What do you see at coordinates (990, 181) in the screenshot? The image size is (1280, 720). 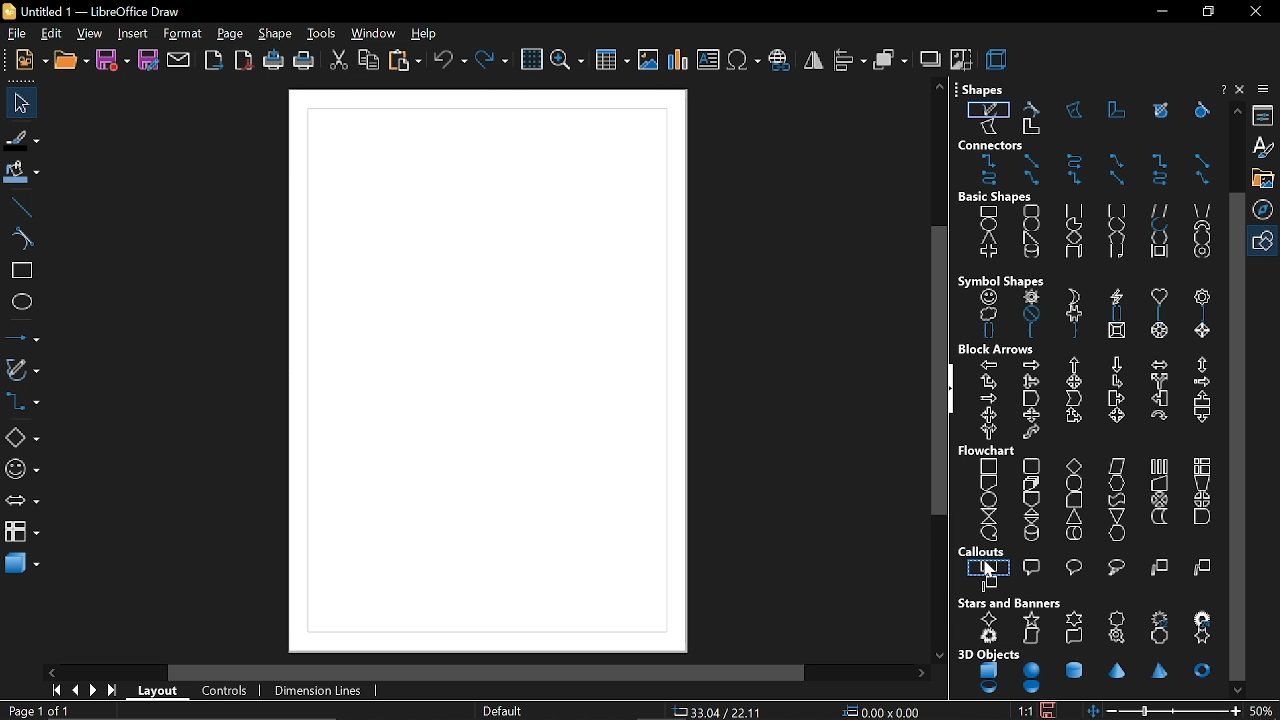 I see `curved connector` at bounding box center [990, 181].